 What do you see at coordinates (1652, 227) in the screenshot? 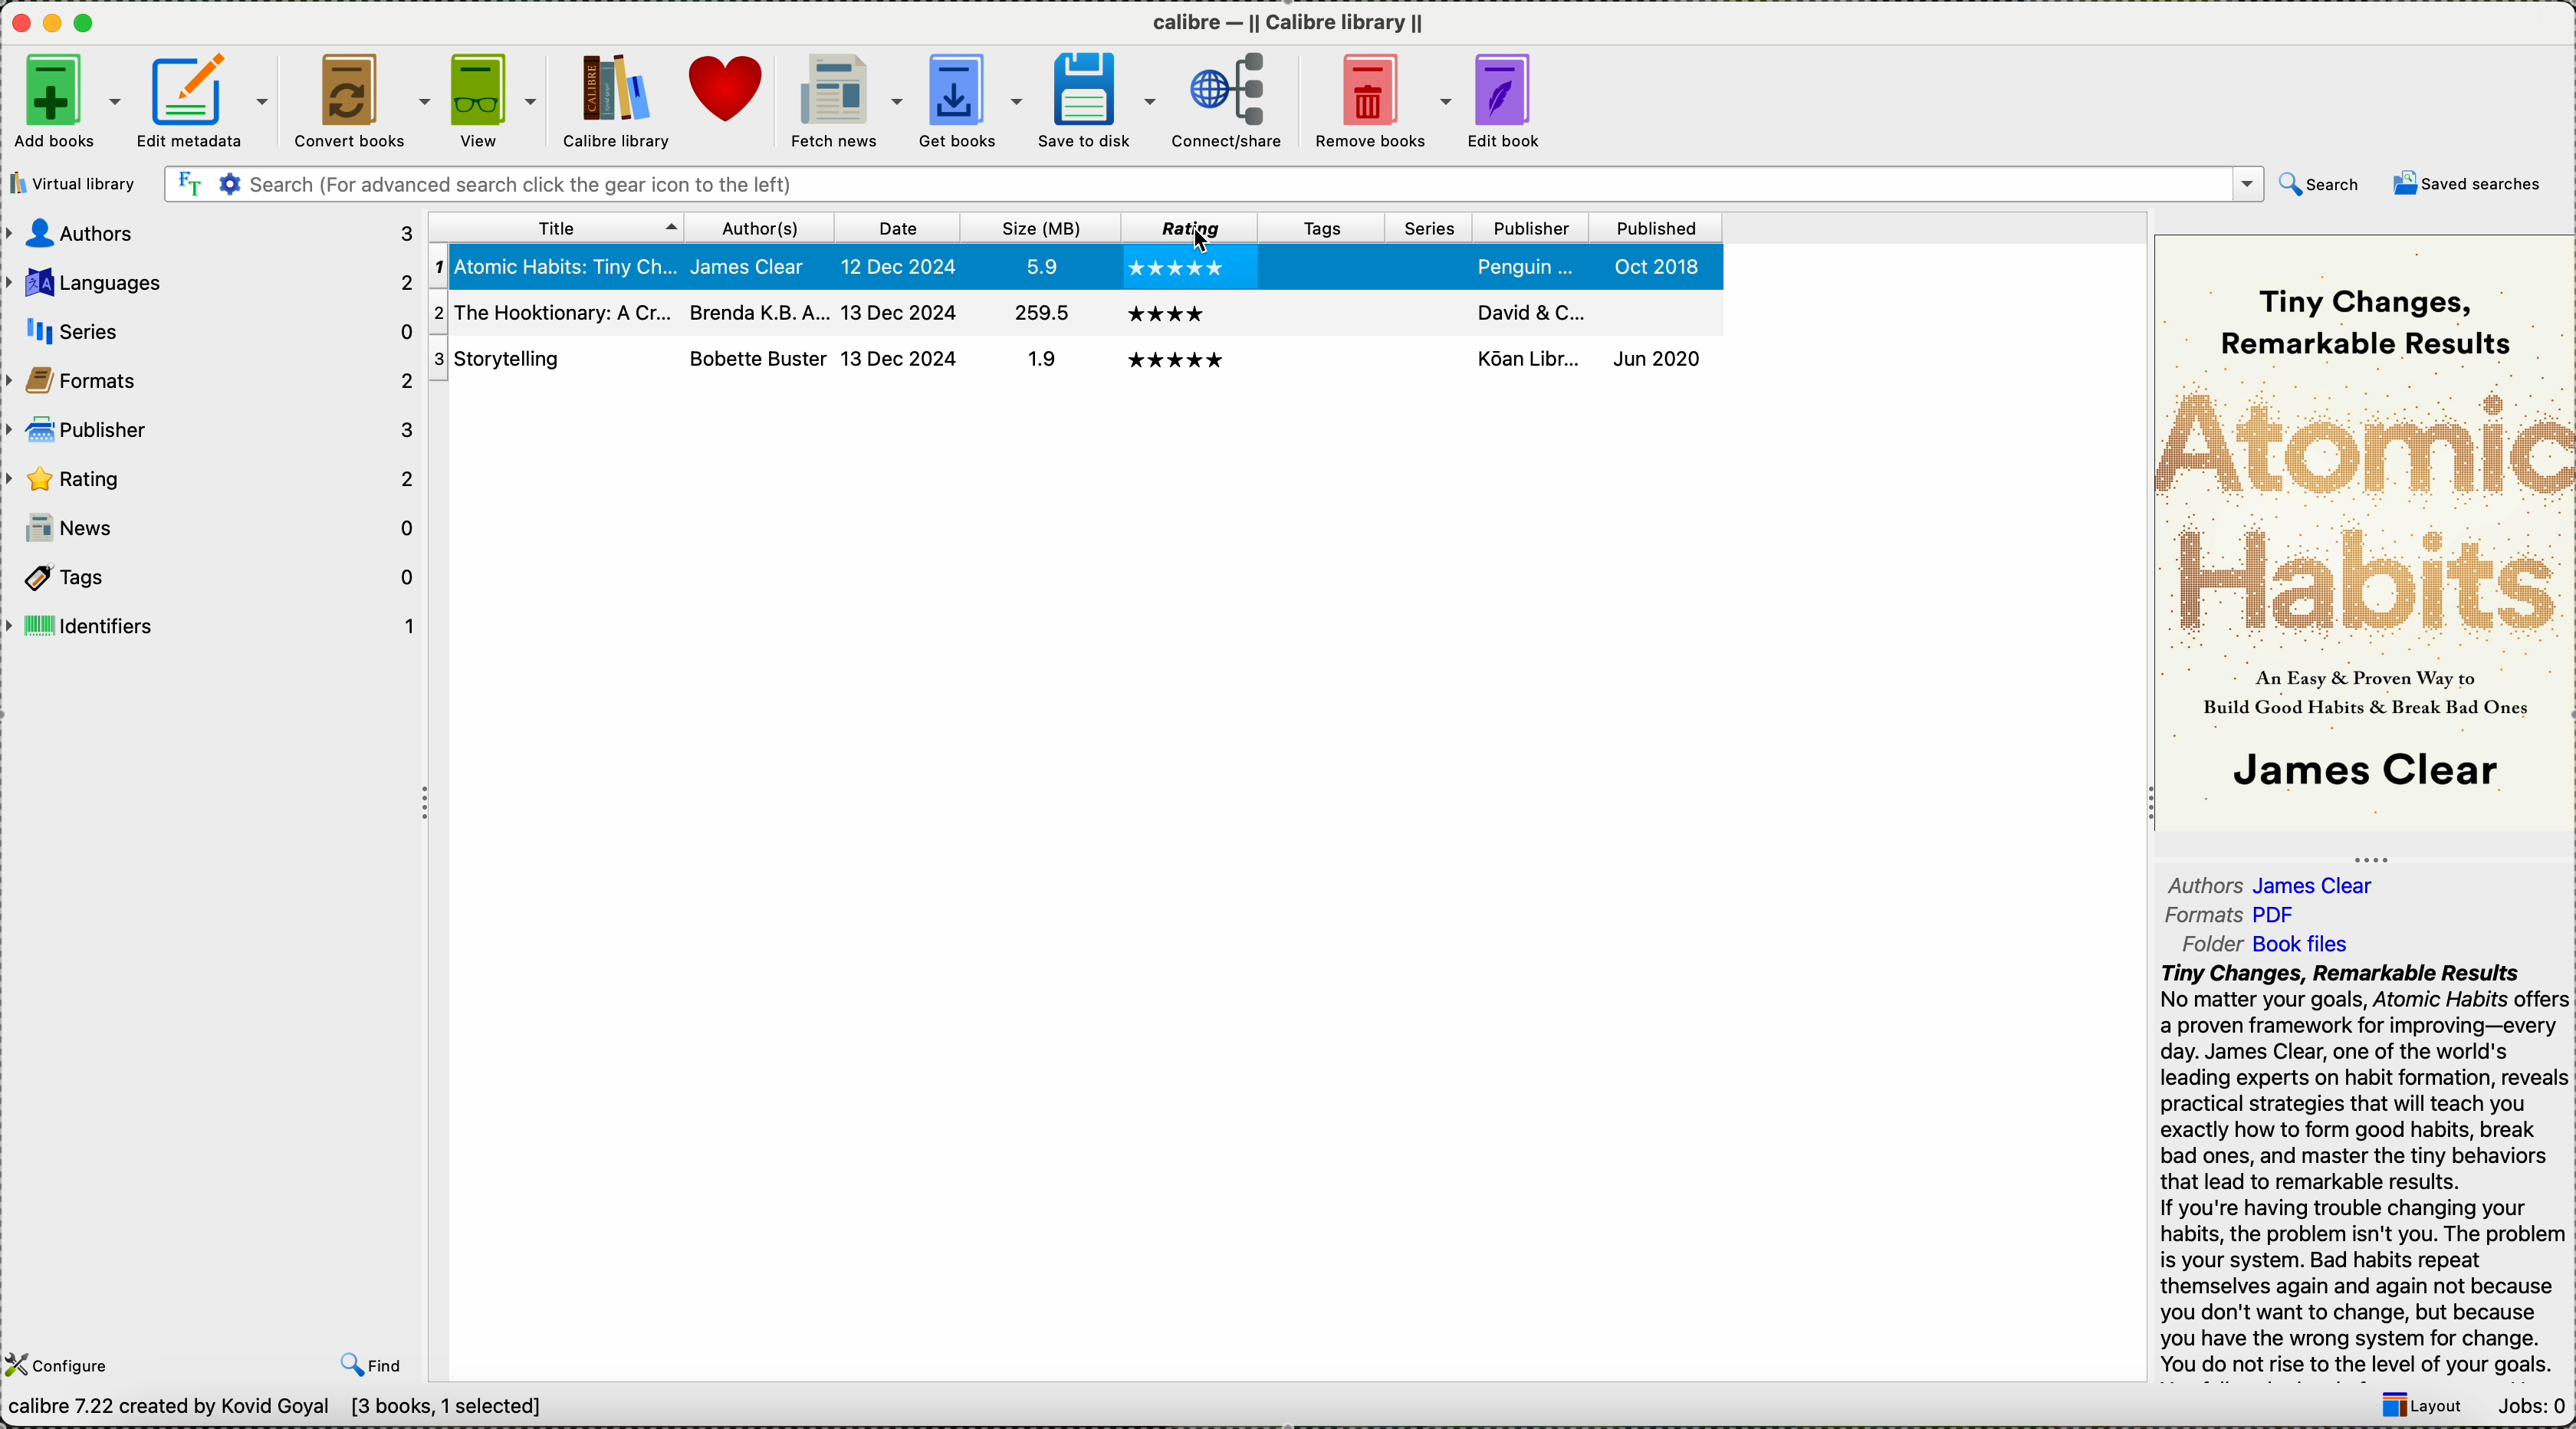
I see `published` at bounding box center [1652, 227].